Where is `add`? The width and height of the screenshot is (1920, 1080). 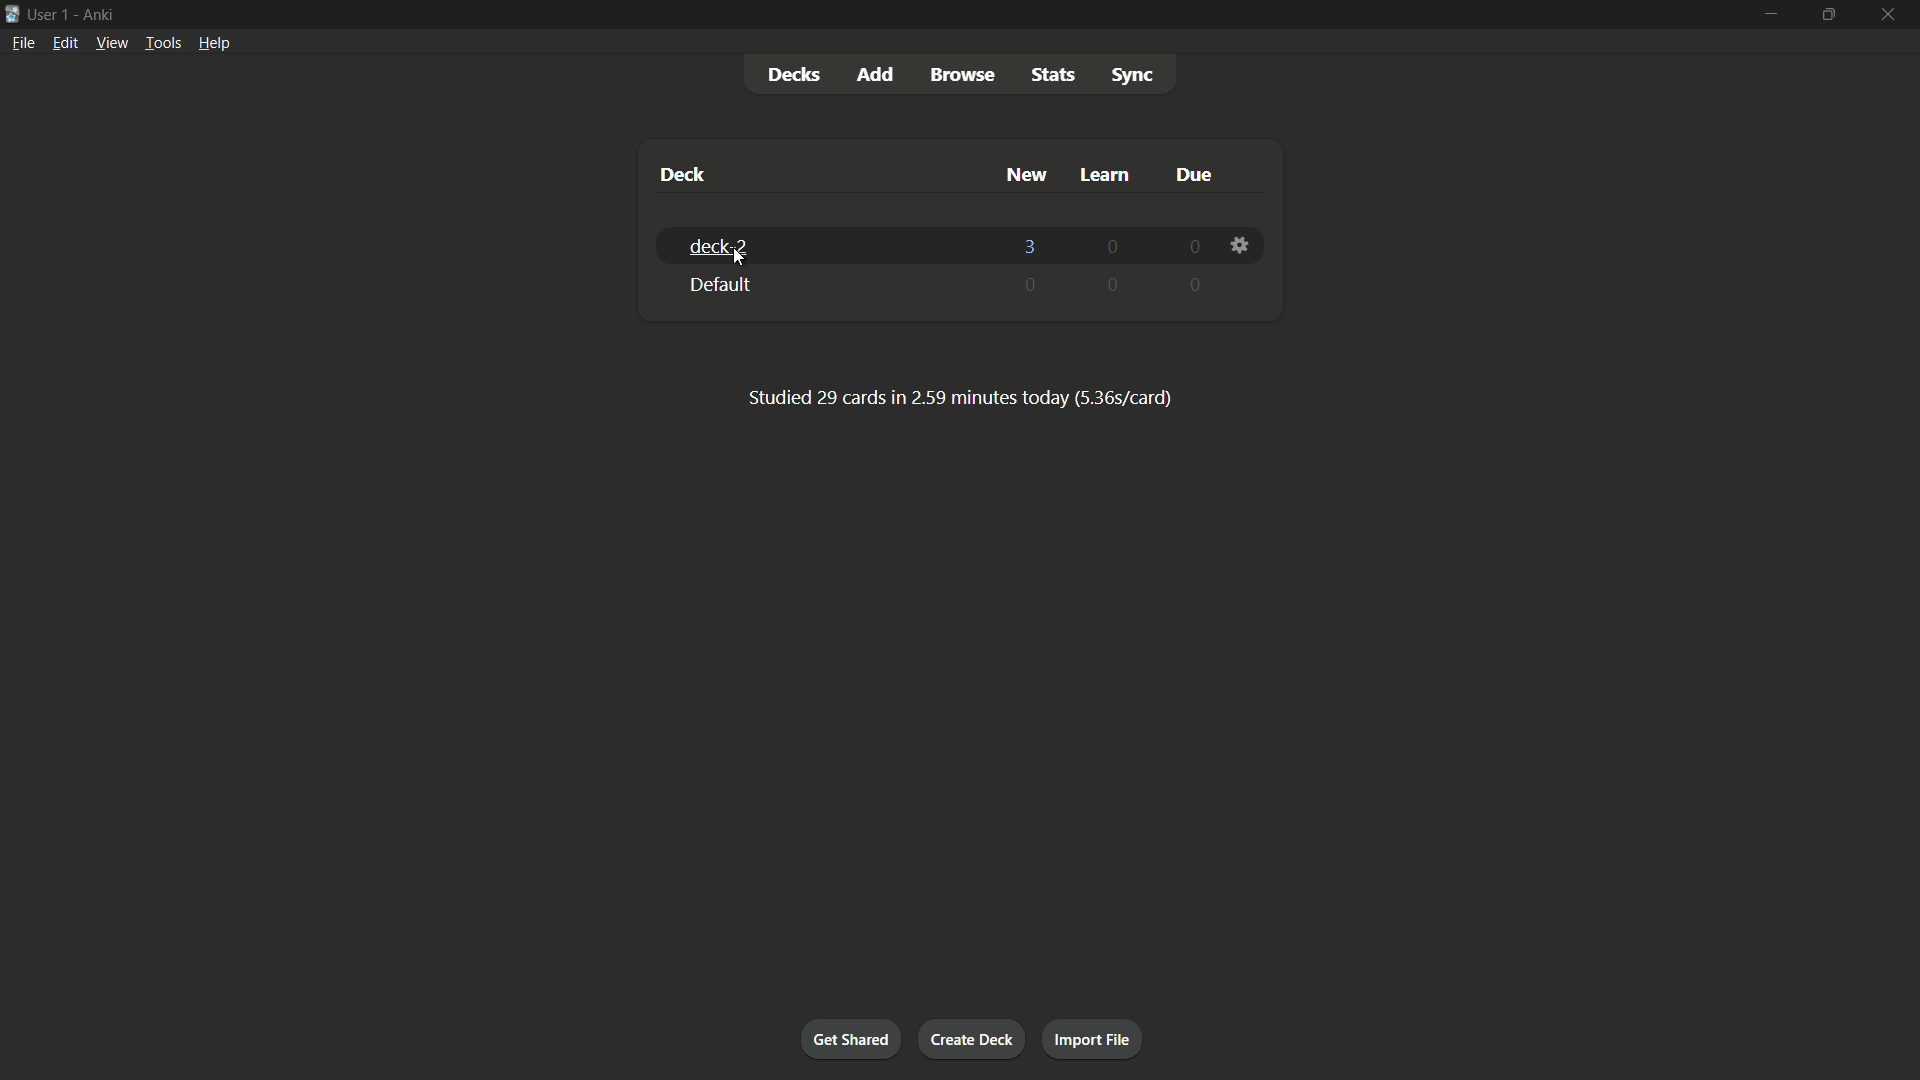 add is located at coordinates (877, 74).